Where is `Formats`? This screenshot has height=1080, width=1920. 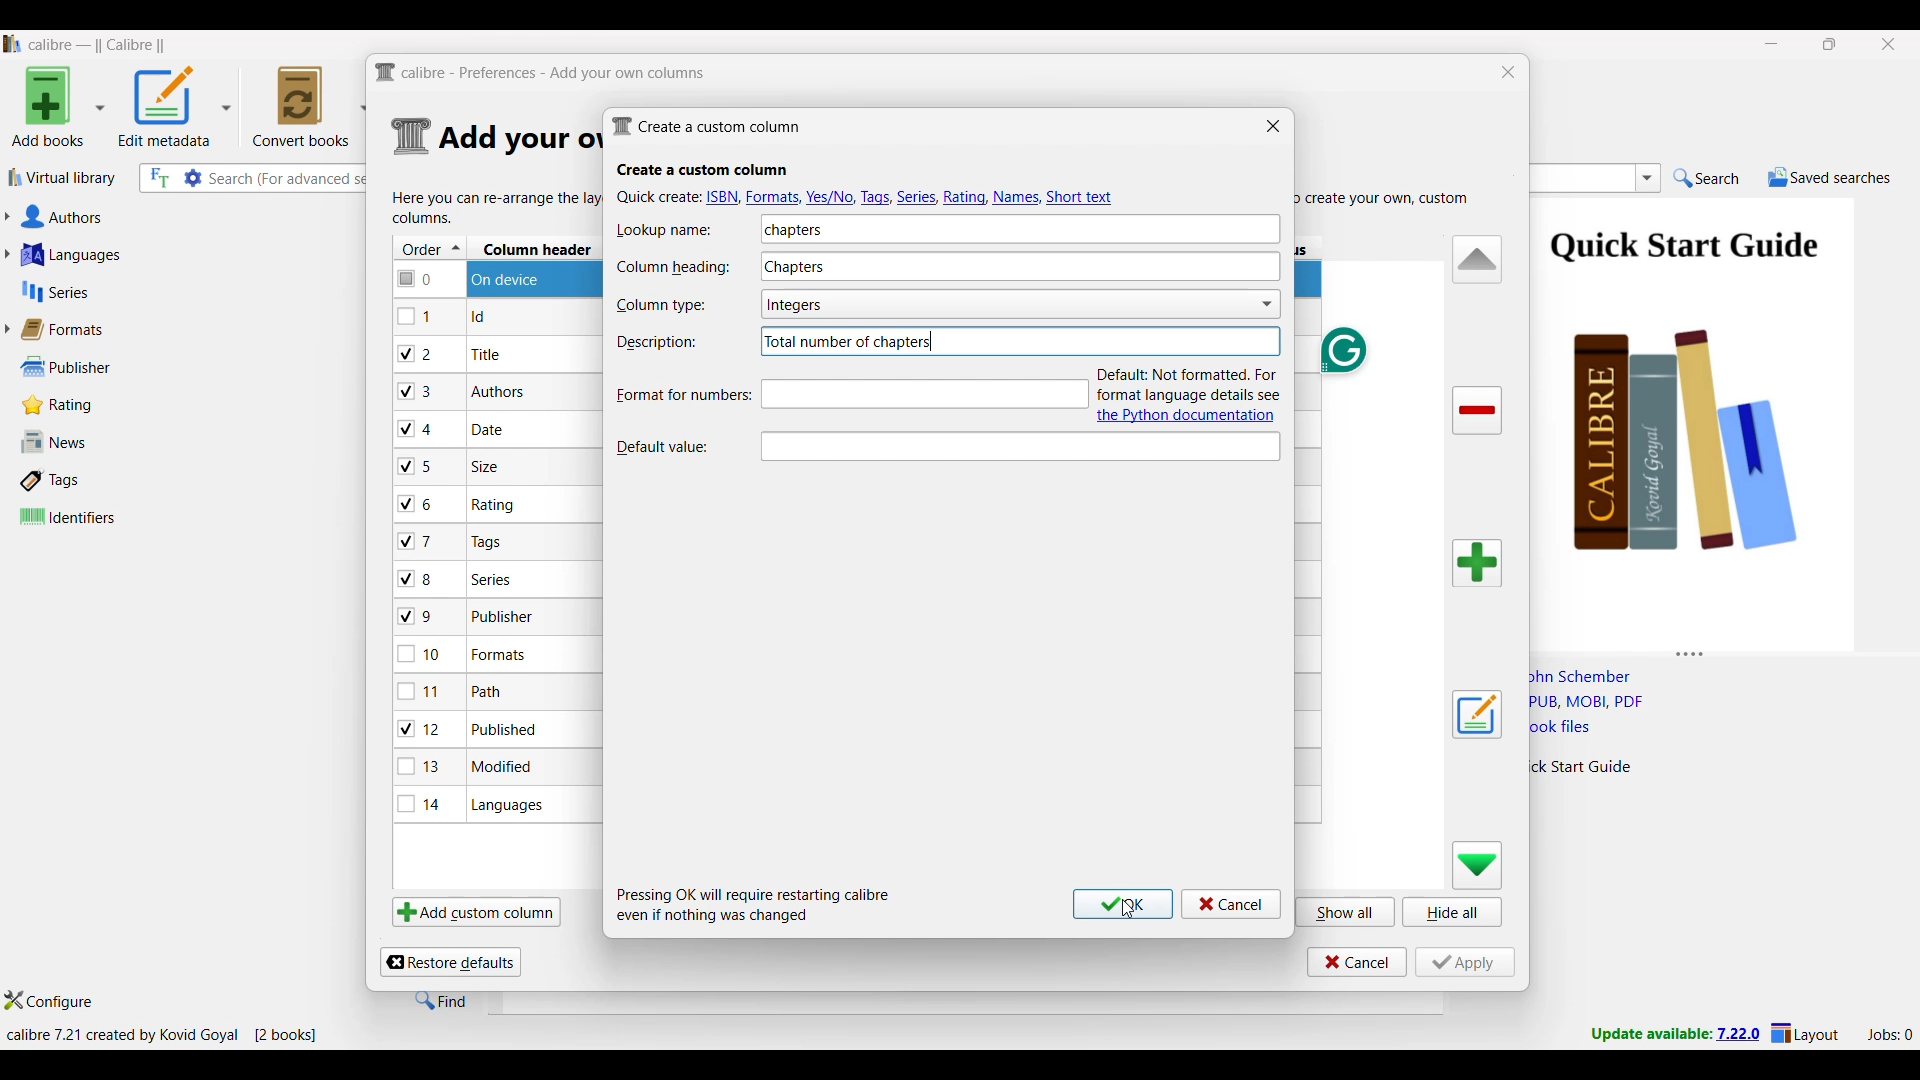 Formats is located at coordinates (71, 329).